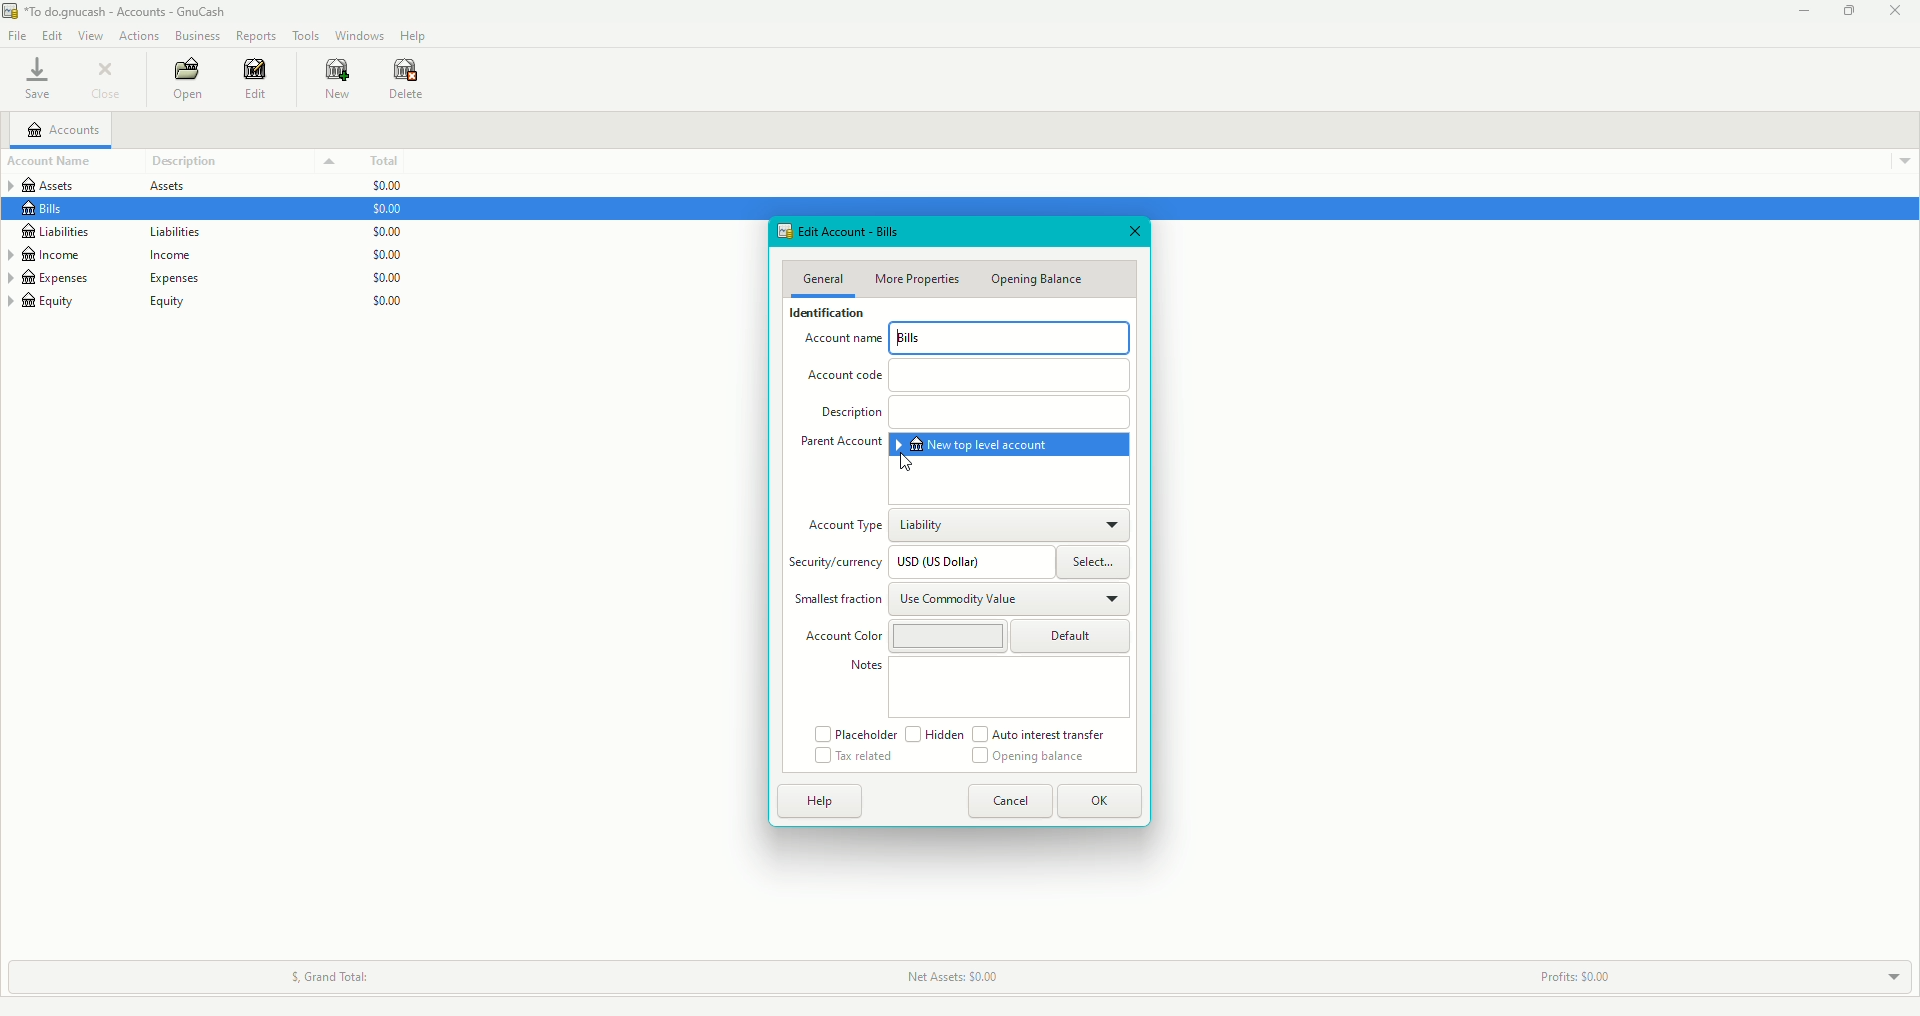 The width and height of the screenshot is (1920, 1016). I want to click on Actions, so click(137, 34).